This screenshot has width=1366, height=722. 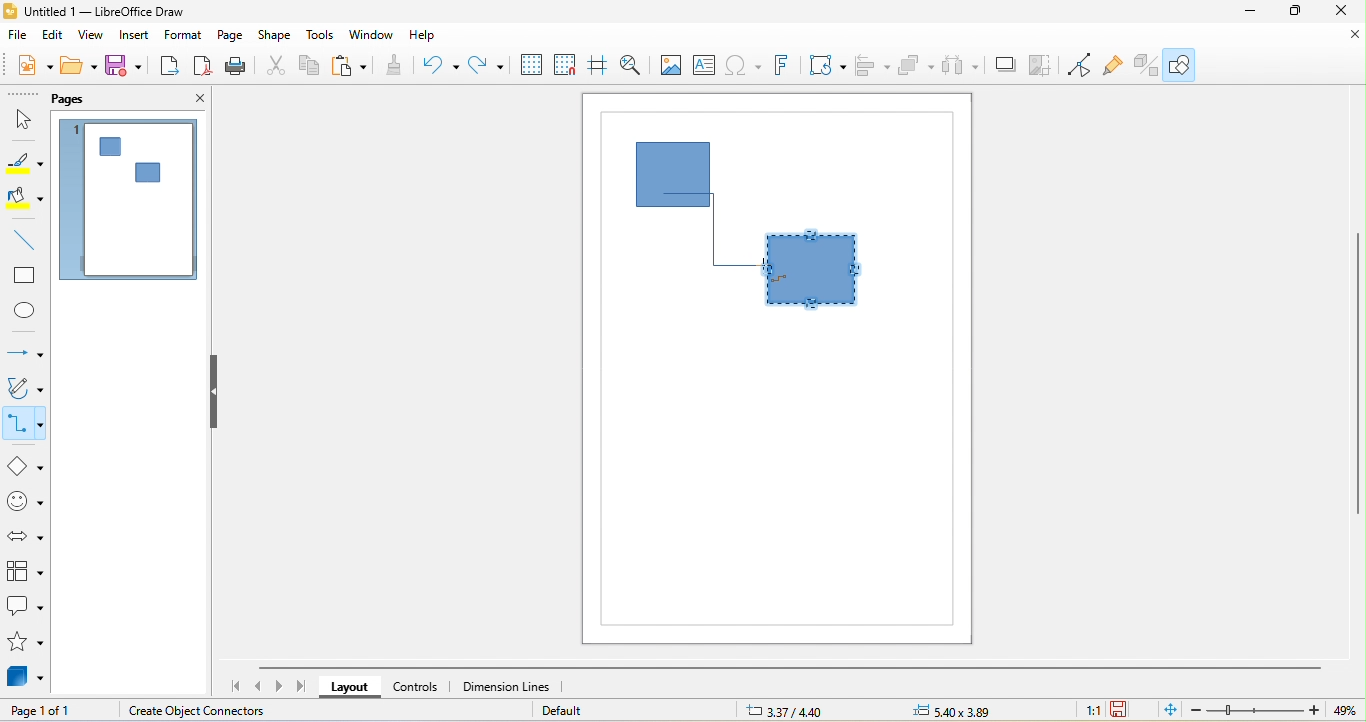 I want to click on image, so click(x=671, y=65).